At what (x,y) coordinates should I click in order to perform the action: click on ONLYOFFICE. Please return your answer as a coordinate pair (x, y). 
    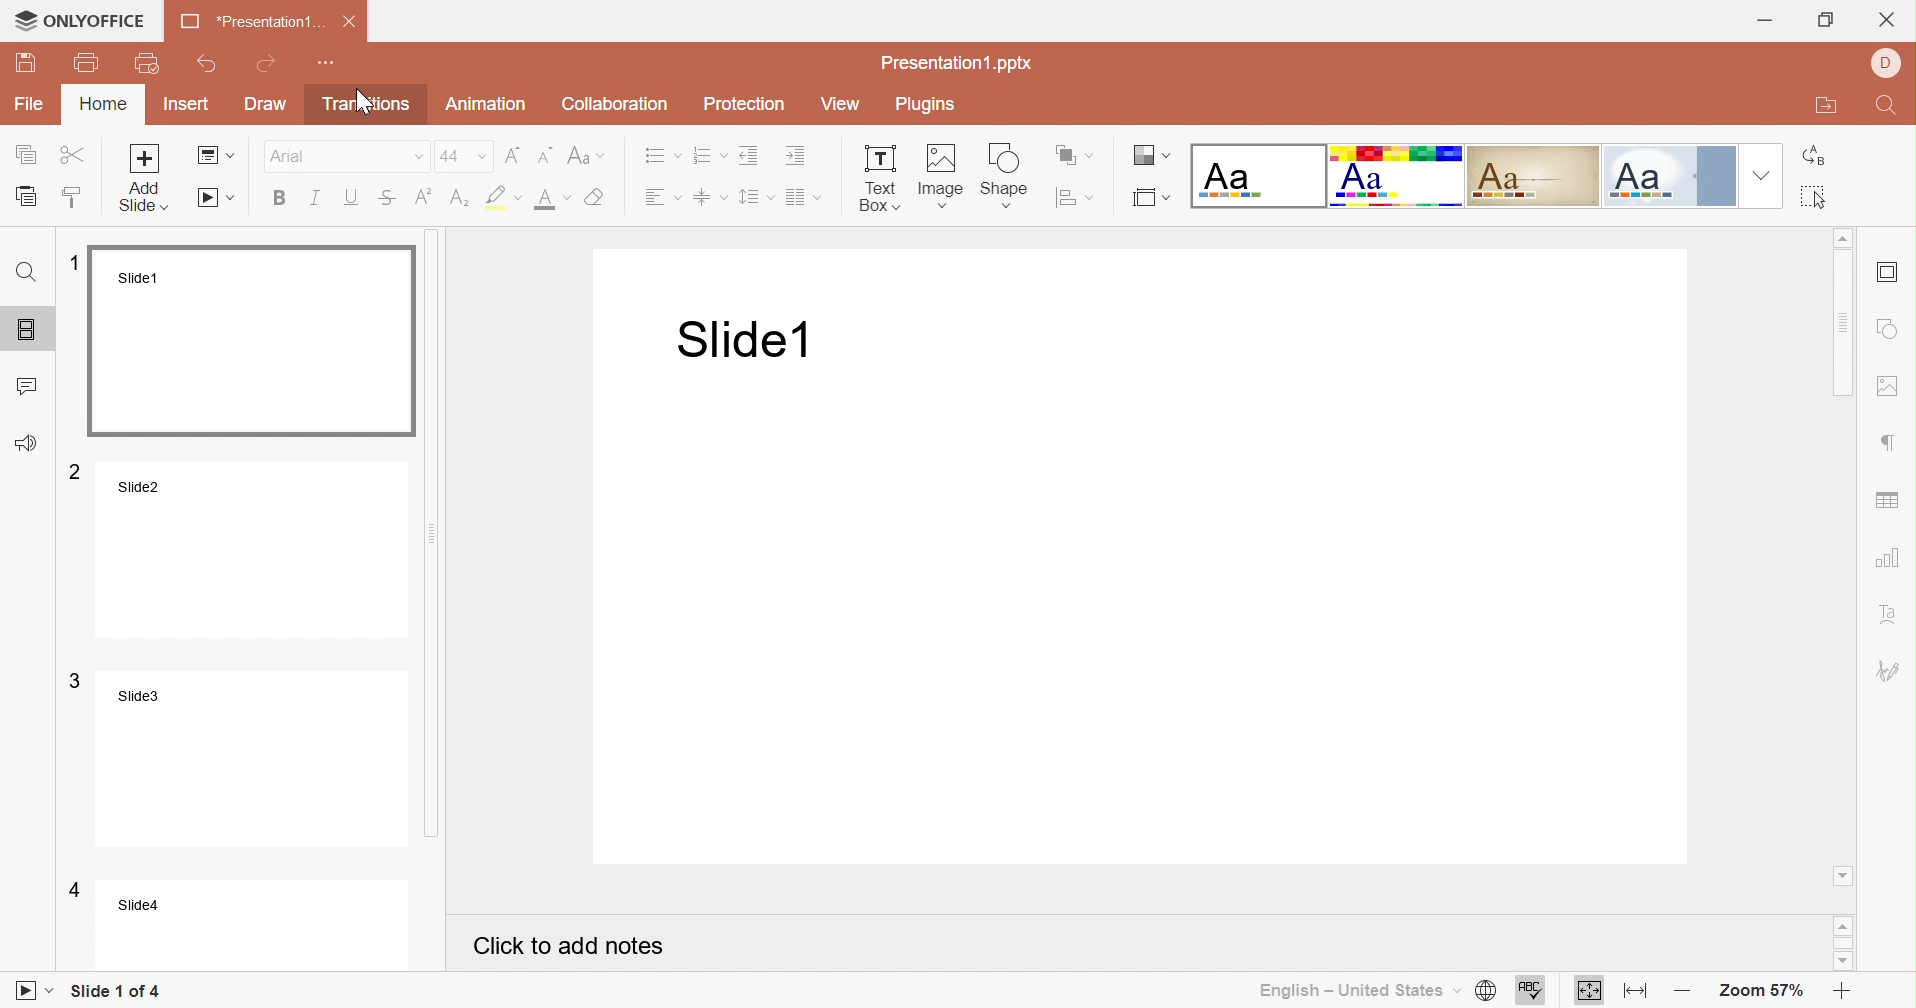
    Looking at the image, I should click on (79, 20).